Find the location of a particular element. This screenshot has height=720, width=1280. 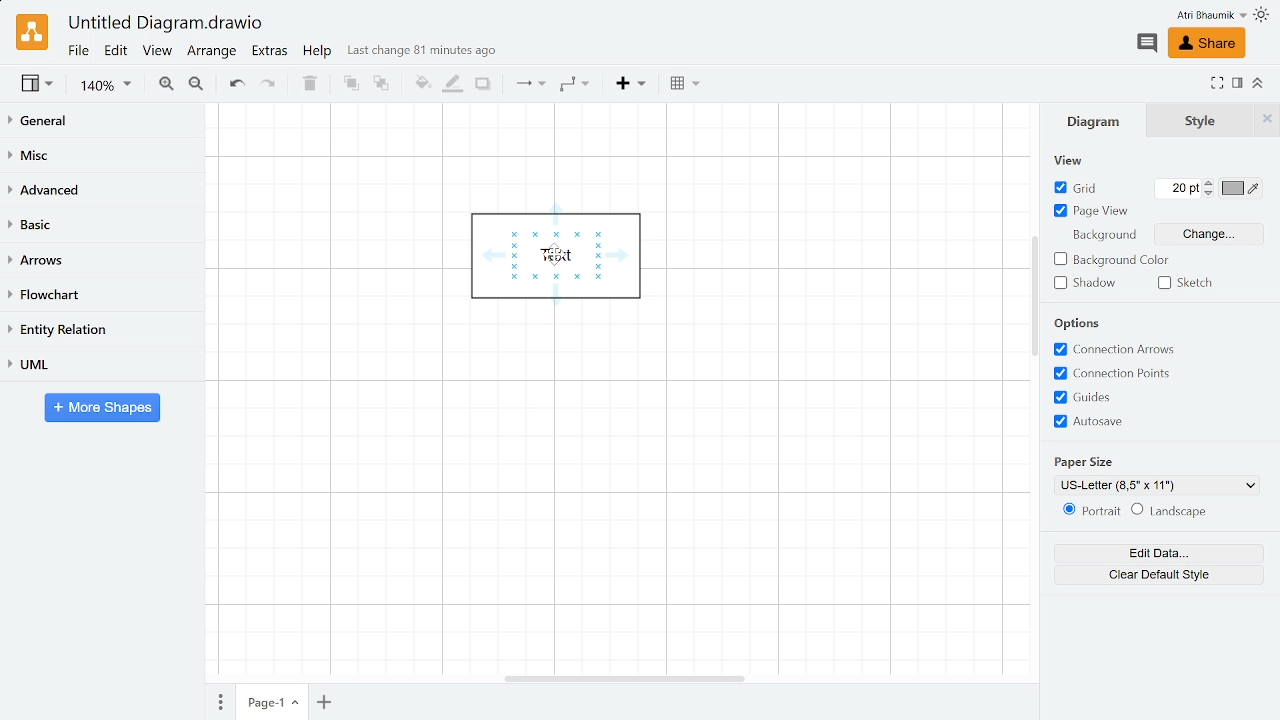

Pages is located at coordinates (218, 701).